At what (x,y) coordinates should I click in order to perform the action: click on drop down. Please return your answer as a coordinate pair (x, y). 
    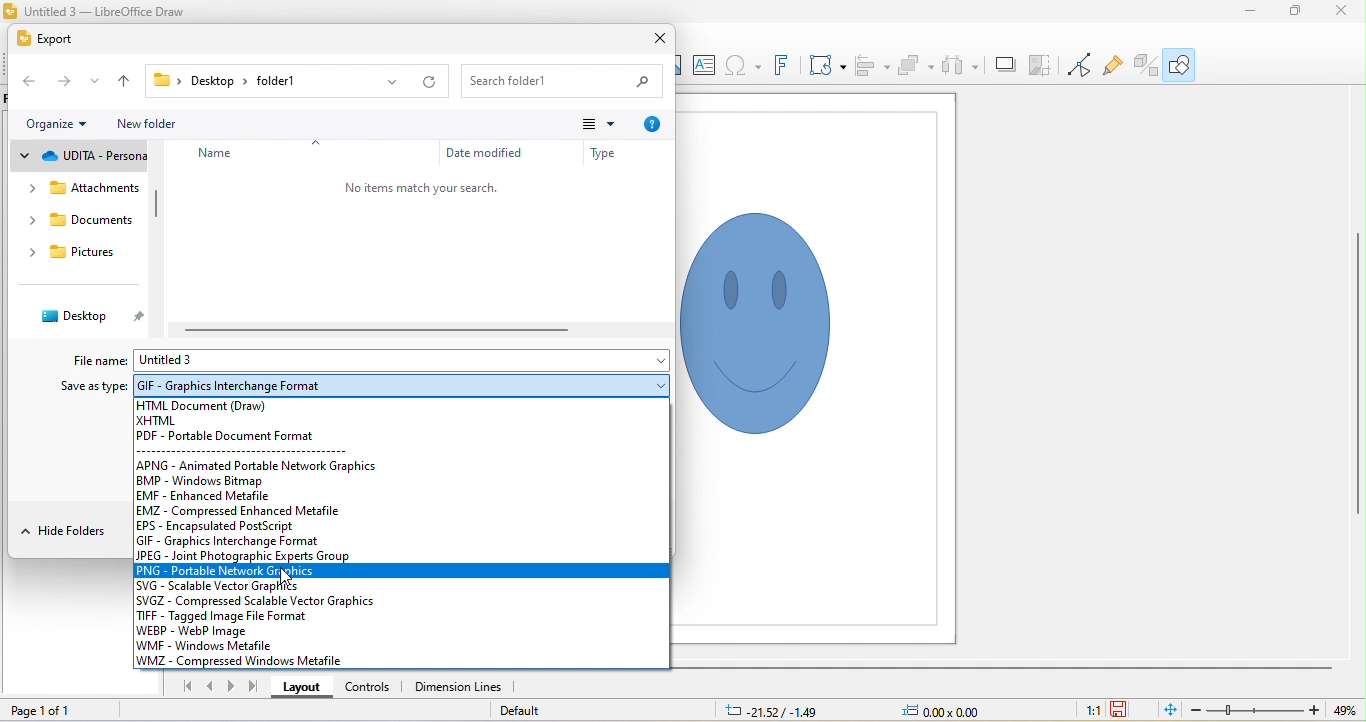
    Looking at the image, I should click on (35, 253).